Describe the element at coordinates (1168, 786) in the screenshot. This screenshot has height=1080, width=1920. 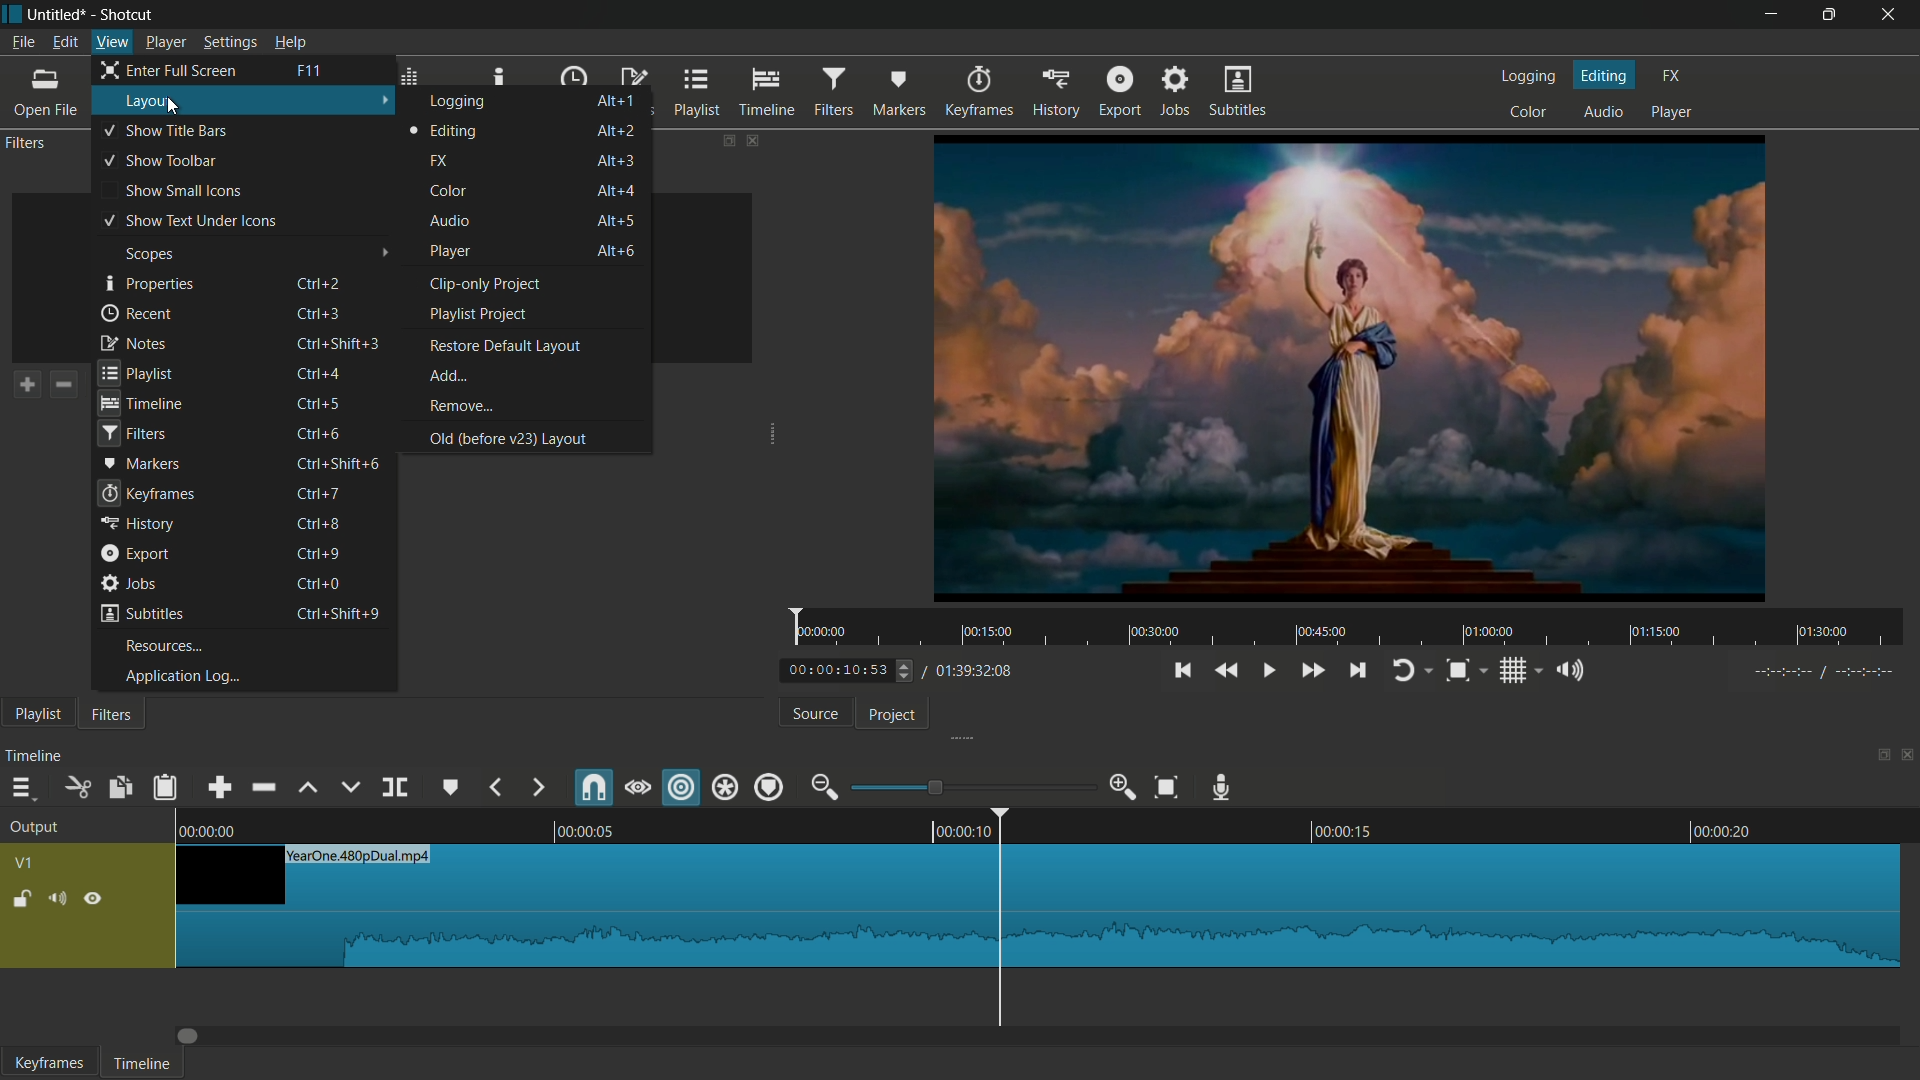
I see `zoom timeline to fit` at that location.